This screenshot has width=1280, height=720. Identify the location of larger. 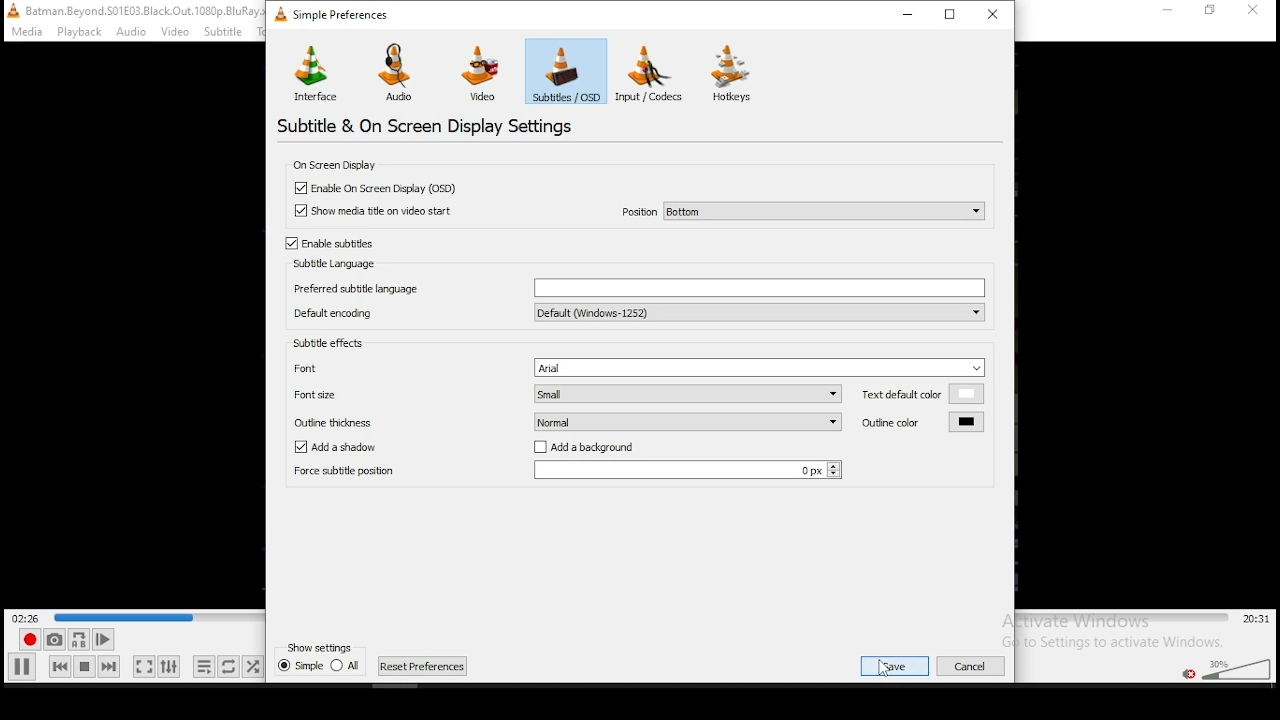
(686, 471).